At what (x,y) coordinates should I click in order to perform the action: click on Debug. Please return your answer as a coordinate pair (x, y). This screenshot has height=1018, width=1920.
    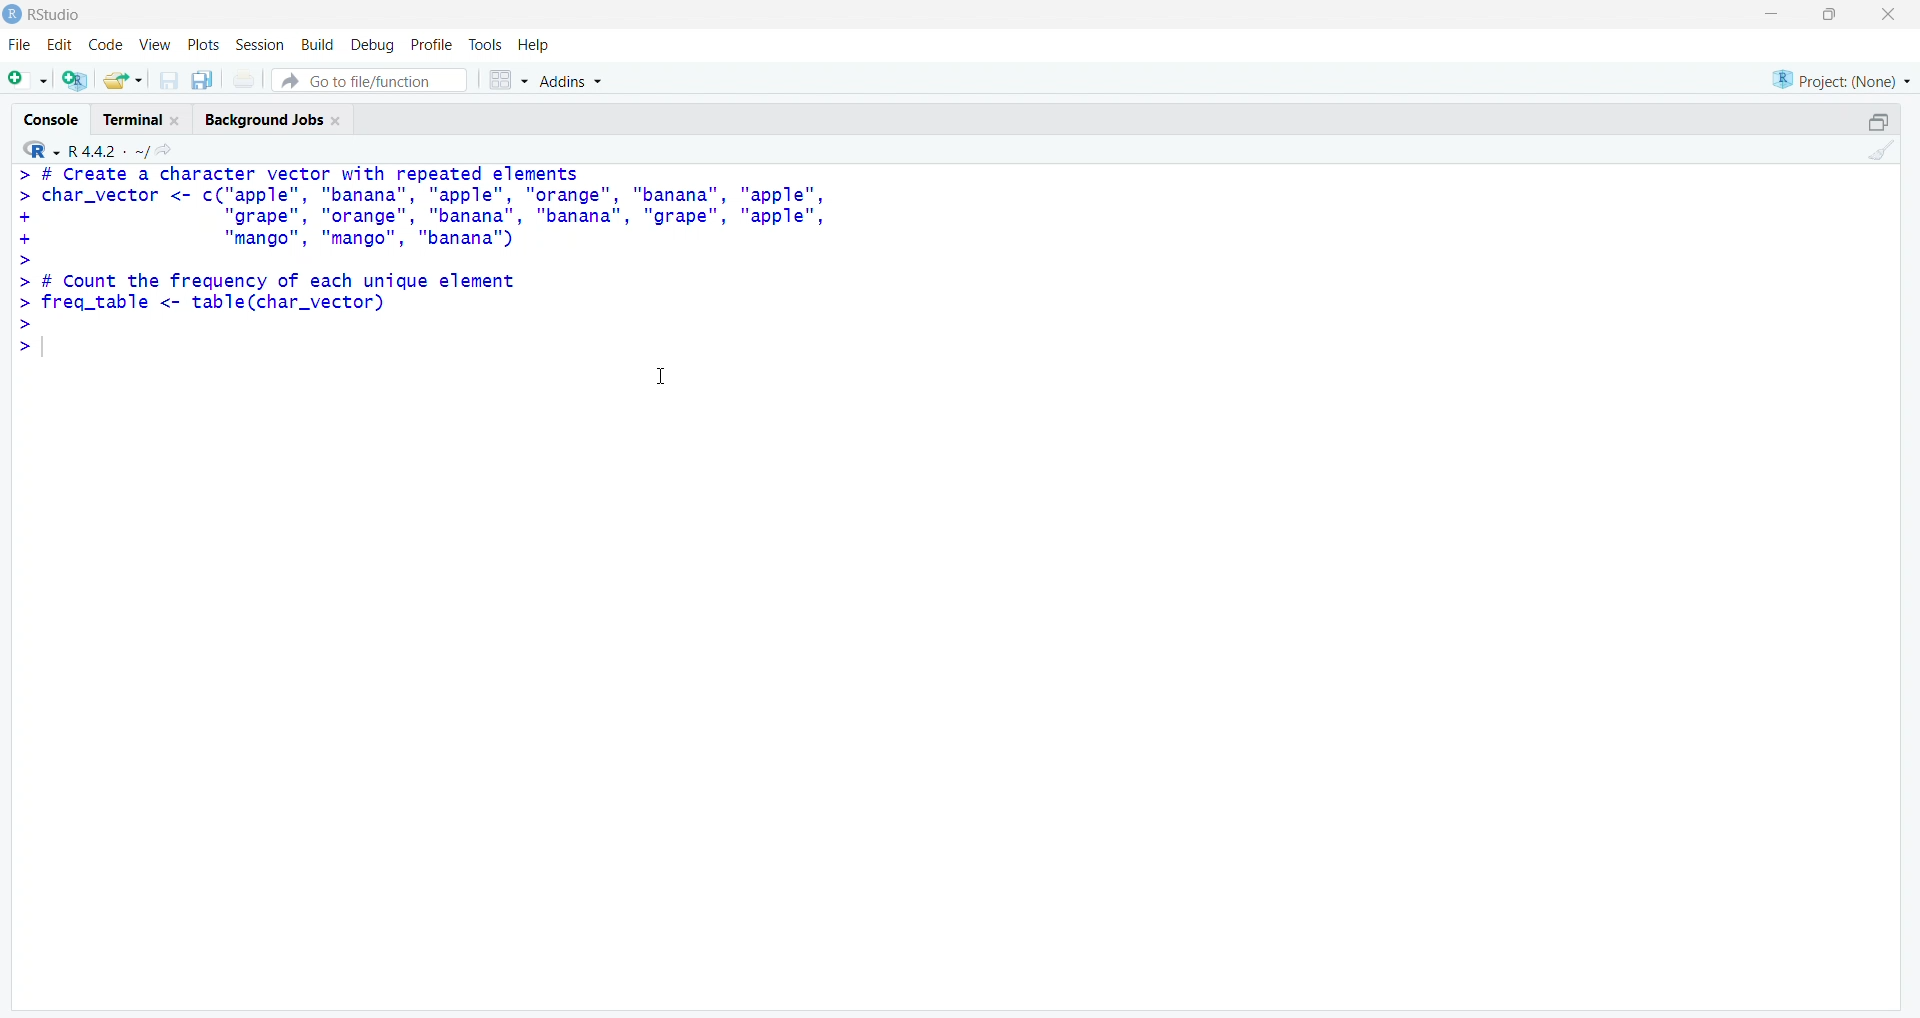
    Looking at the image, I should click on (373, 47).